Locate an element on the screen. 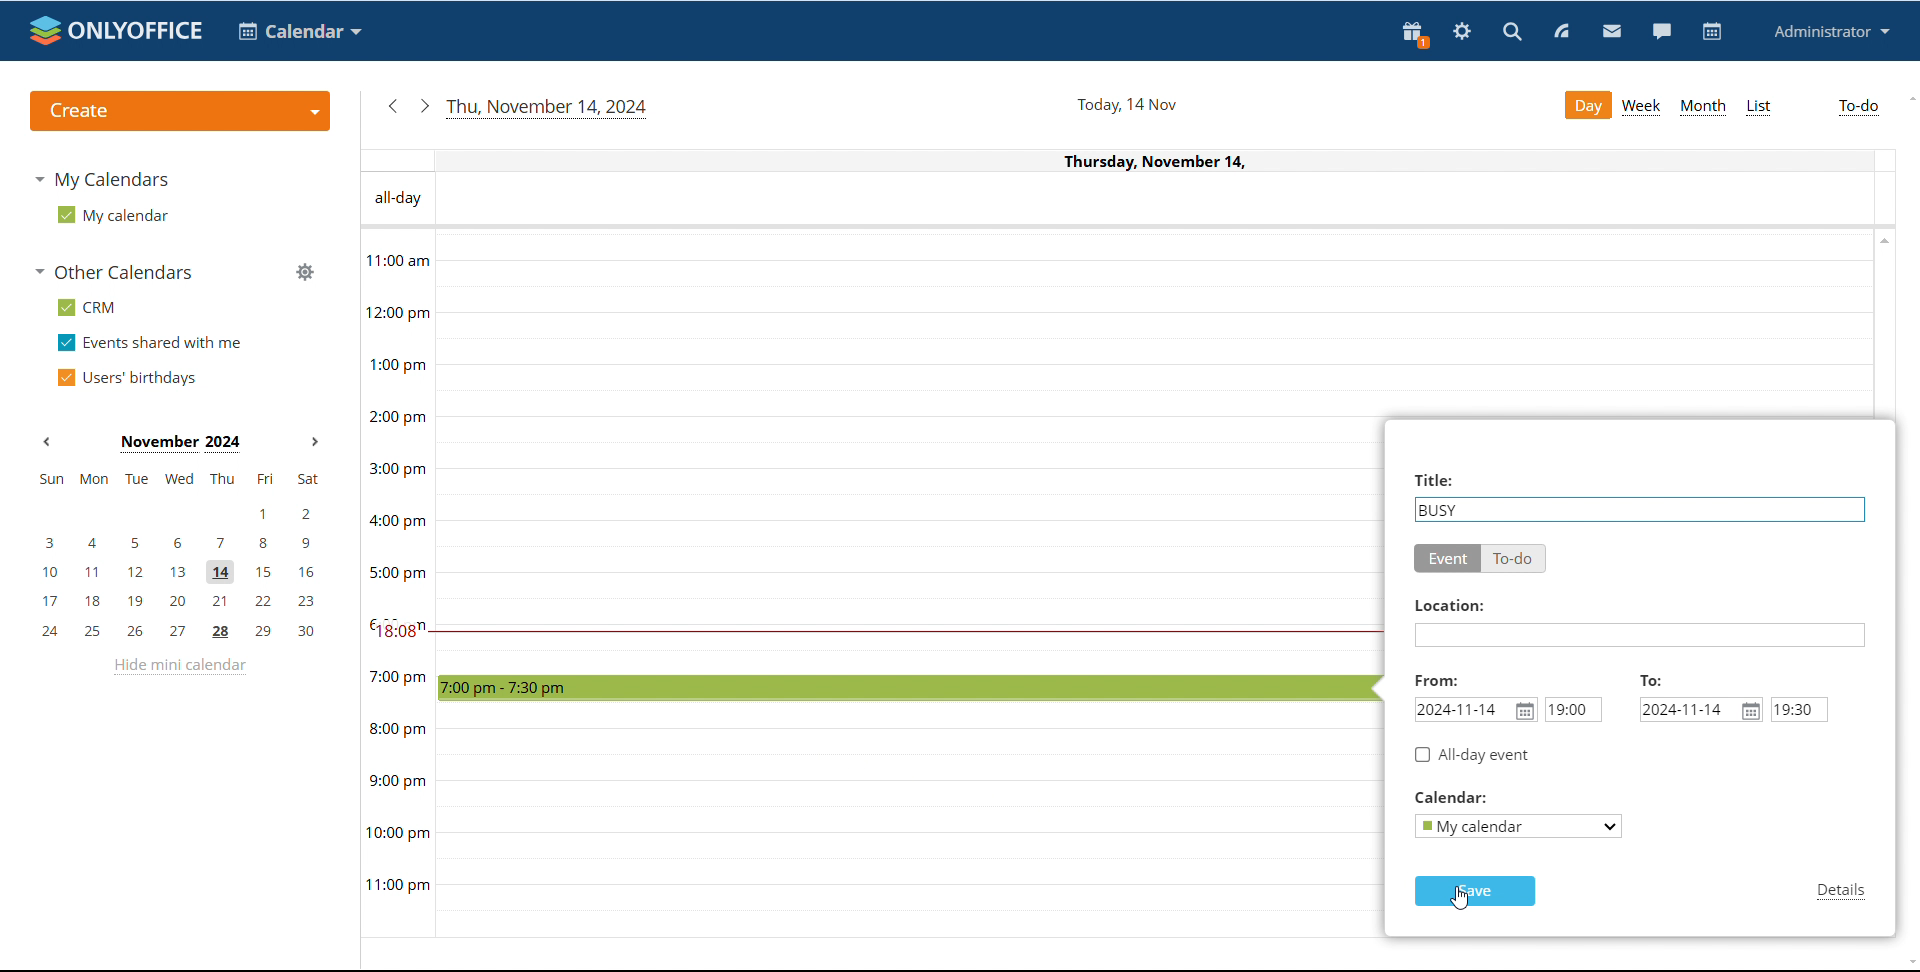  list view is located at coordinates (1757, 109).